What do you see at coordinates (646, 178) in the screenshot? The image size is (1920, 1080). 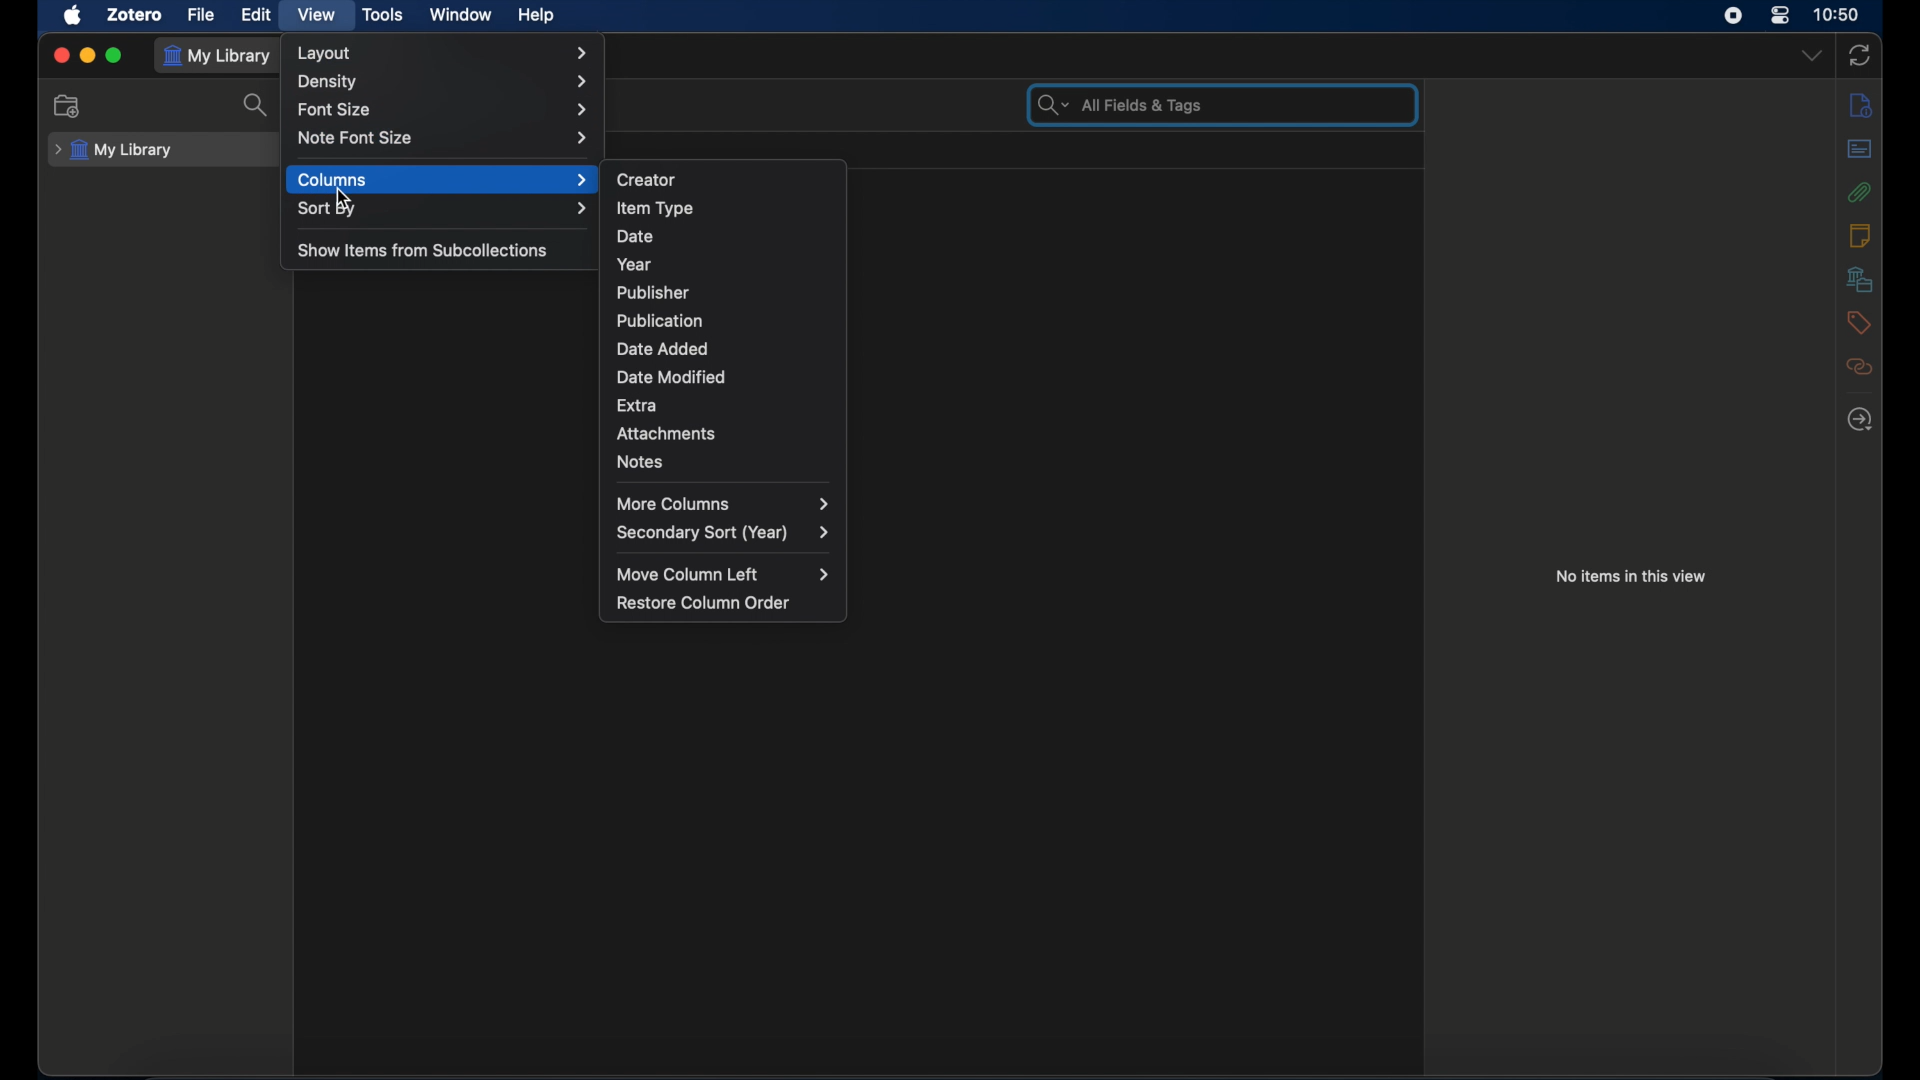 I see `creator` at bounding box center [646, 178].